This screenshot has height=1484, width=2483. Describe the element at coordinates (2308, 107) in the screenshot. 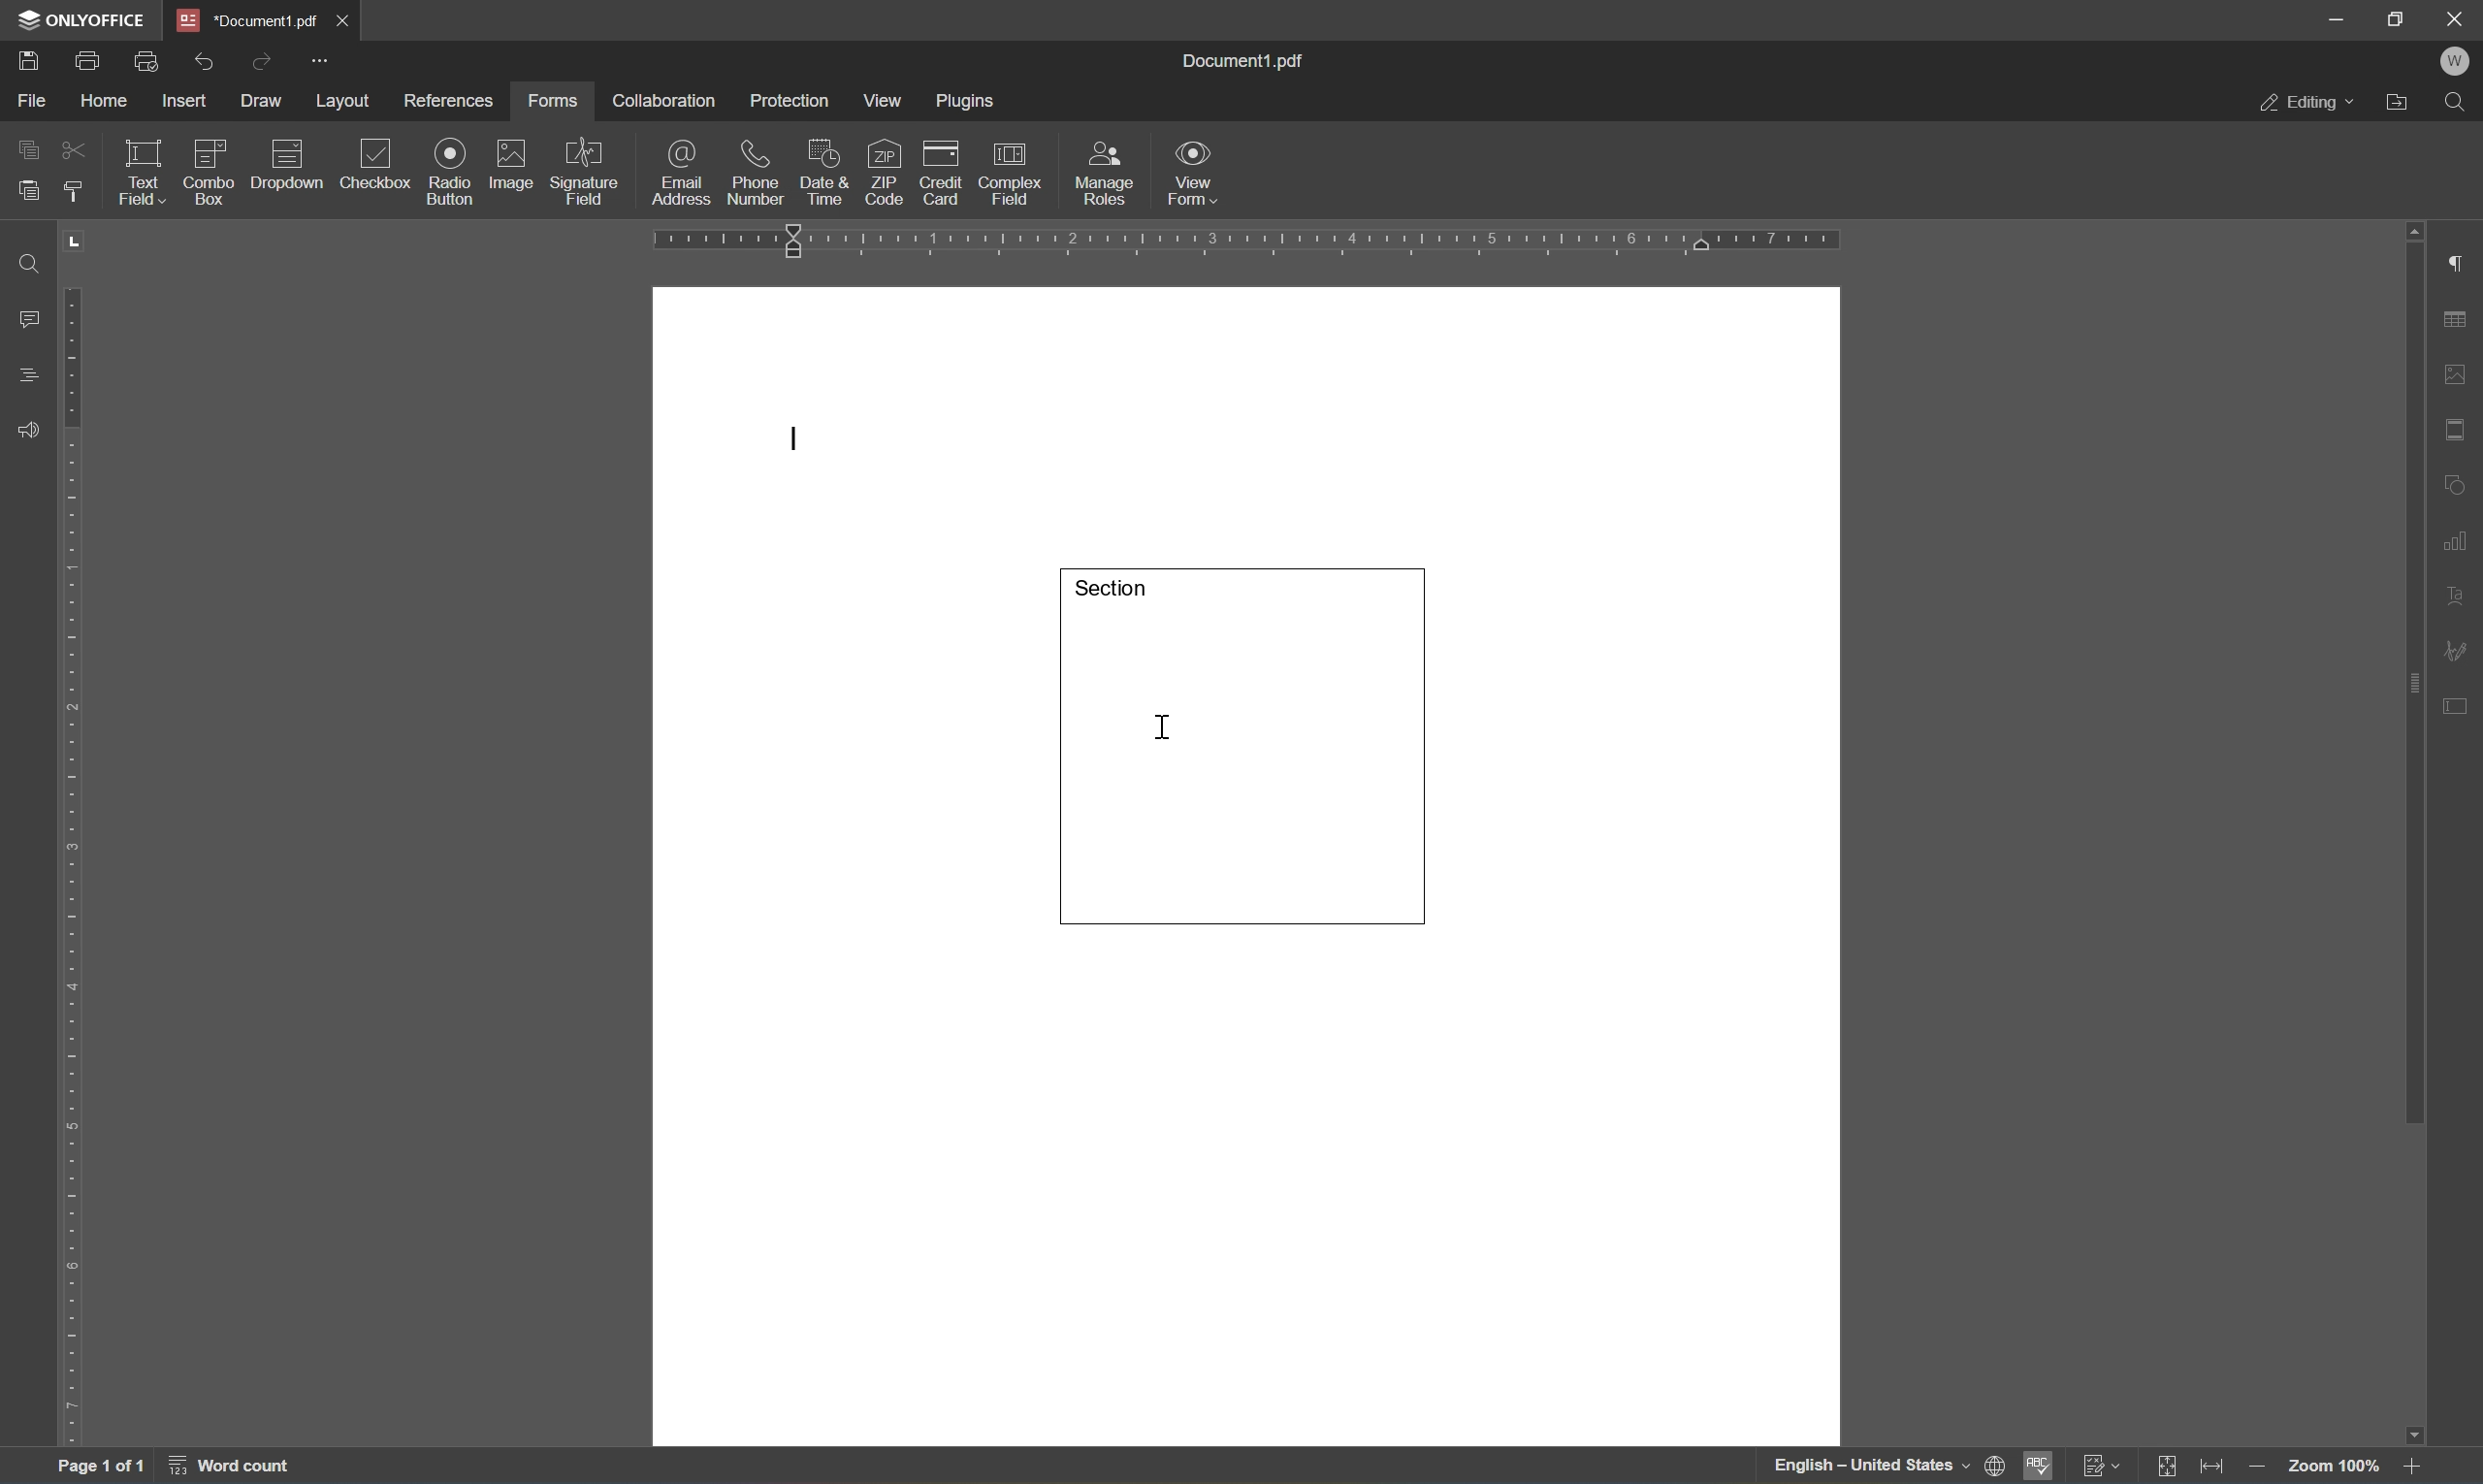

I see `editing` at that location.